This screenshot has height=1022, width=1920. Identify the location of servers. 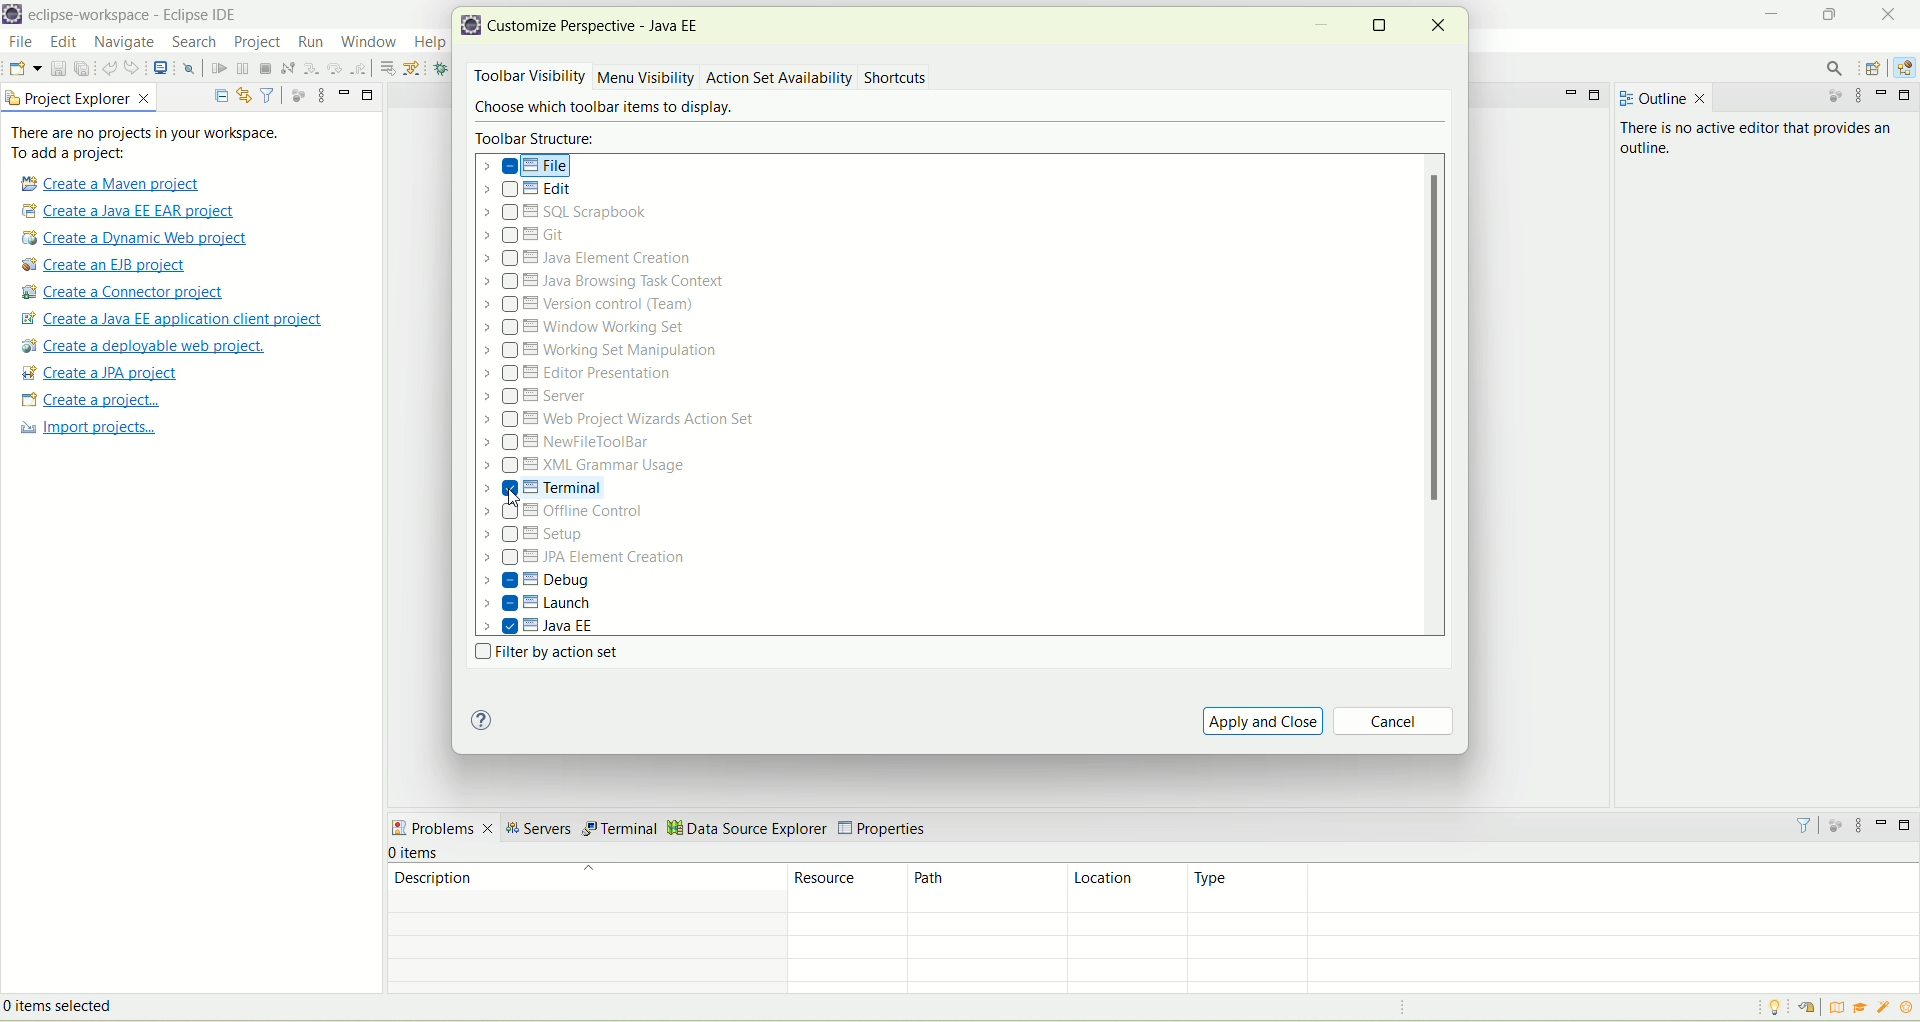
(537, 831).